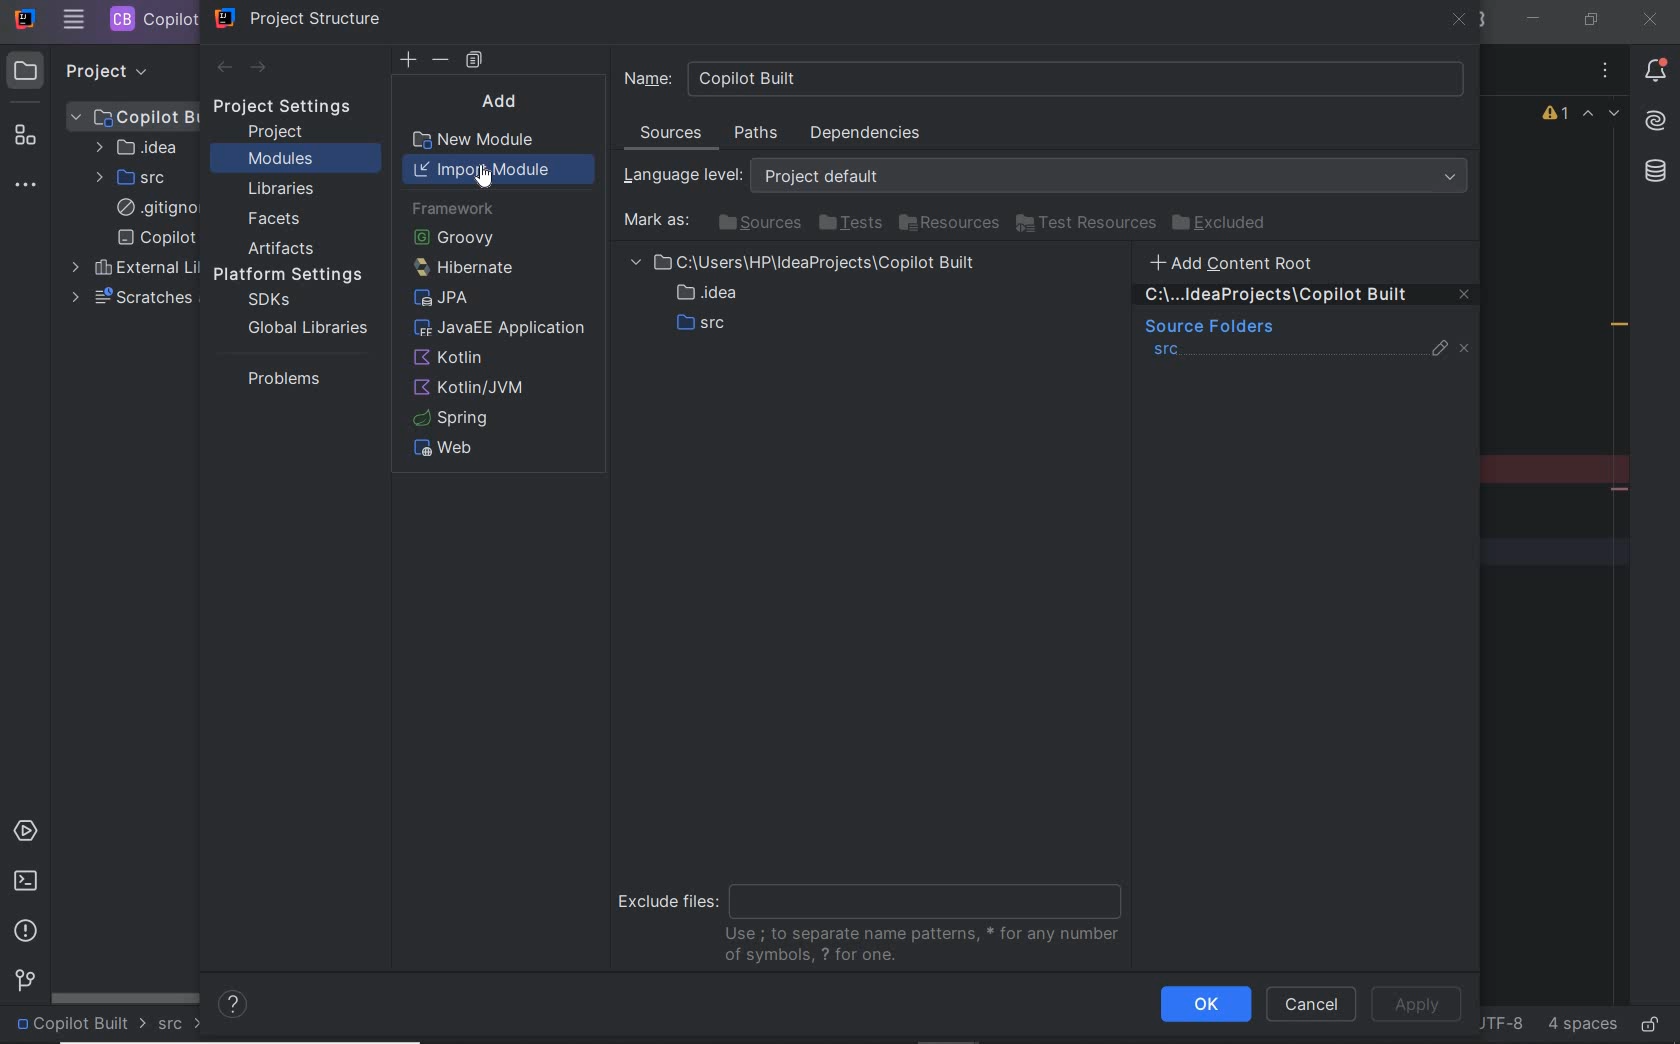 This screenshot has height=1044, width=1680. I want to click on new module, so click(478, 142).